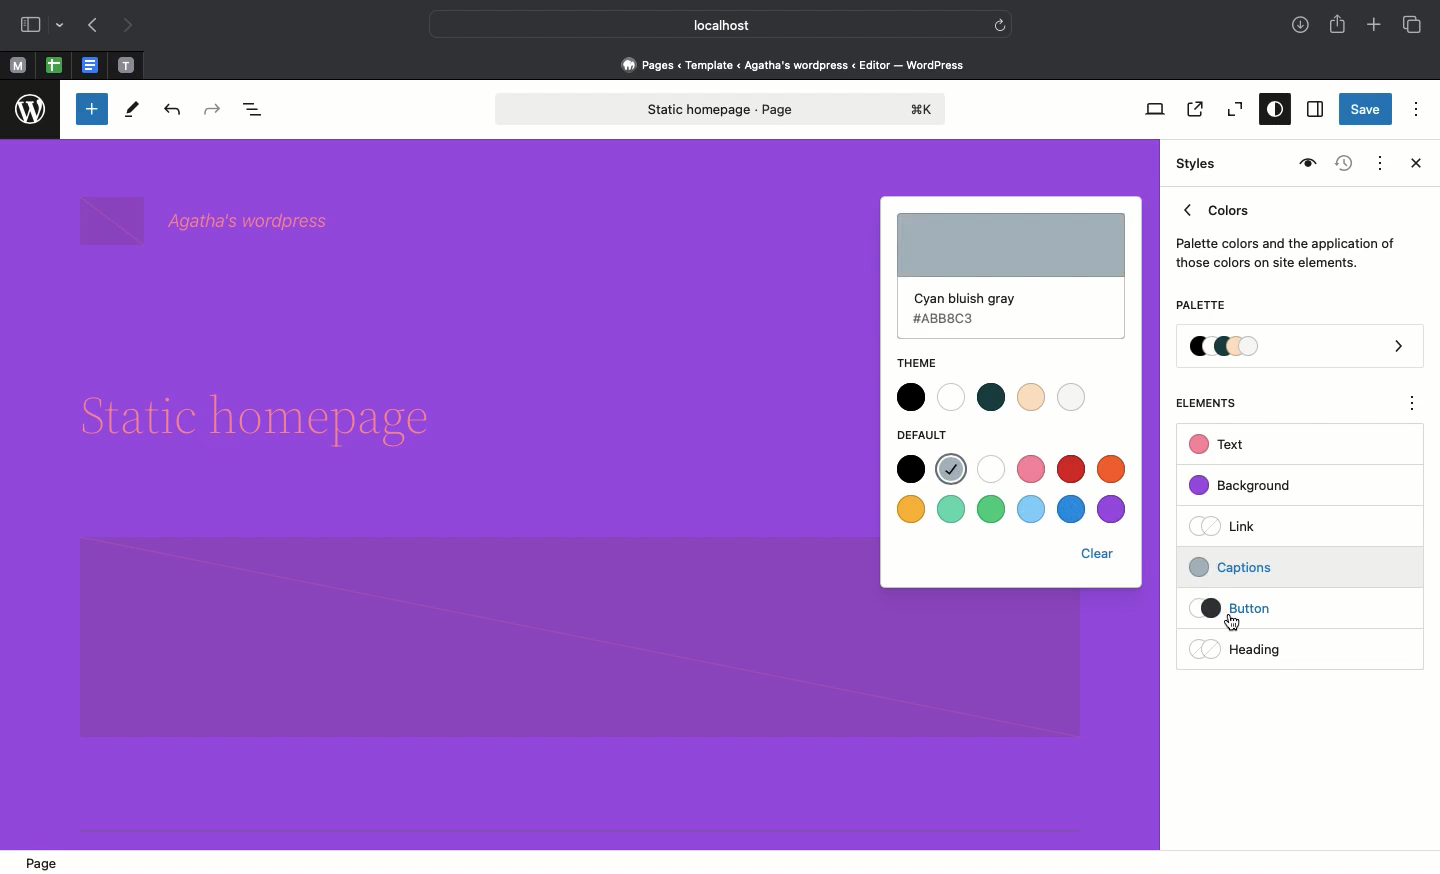  What do you see at coordinates (1012, 276) in the screenshot?
I see `Color selected` at bounding box center [1012, 276].